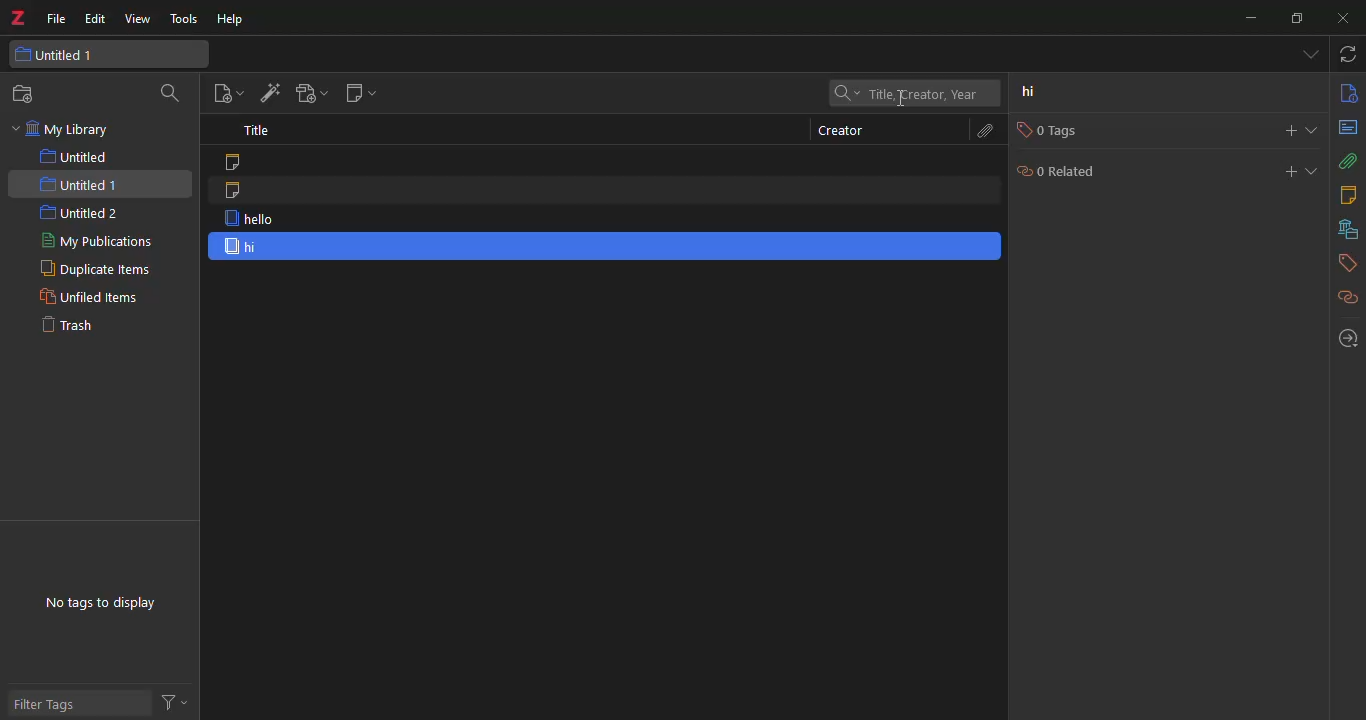 The height and width of the screenshot is (720, 1366). What do you see at coordinates (78, 157) in the screenshot?
I see `untitled` at bounding box center [78, 157].